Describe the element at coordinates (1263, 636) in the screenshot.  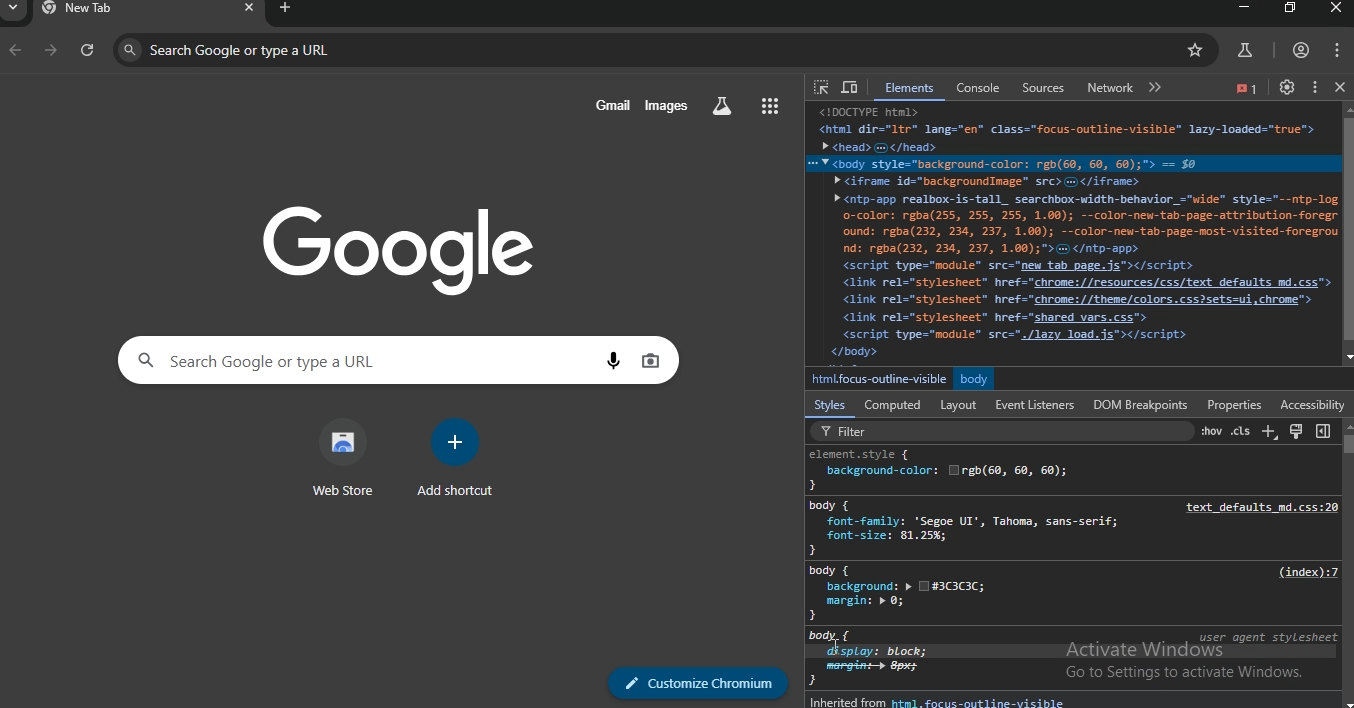
I see `user agent stylesheet` at that location.